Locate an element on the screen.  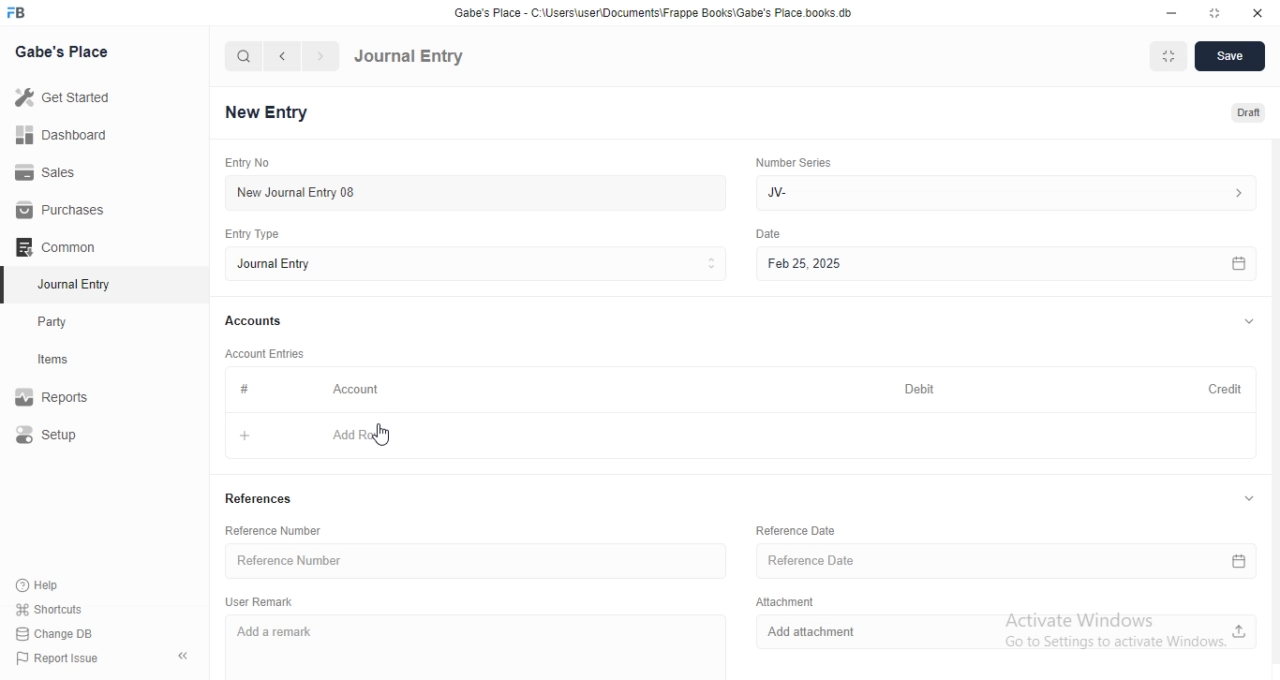
Entry Type is located at coordinates (474, 265).